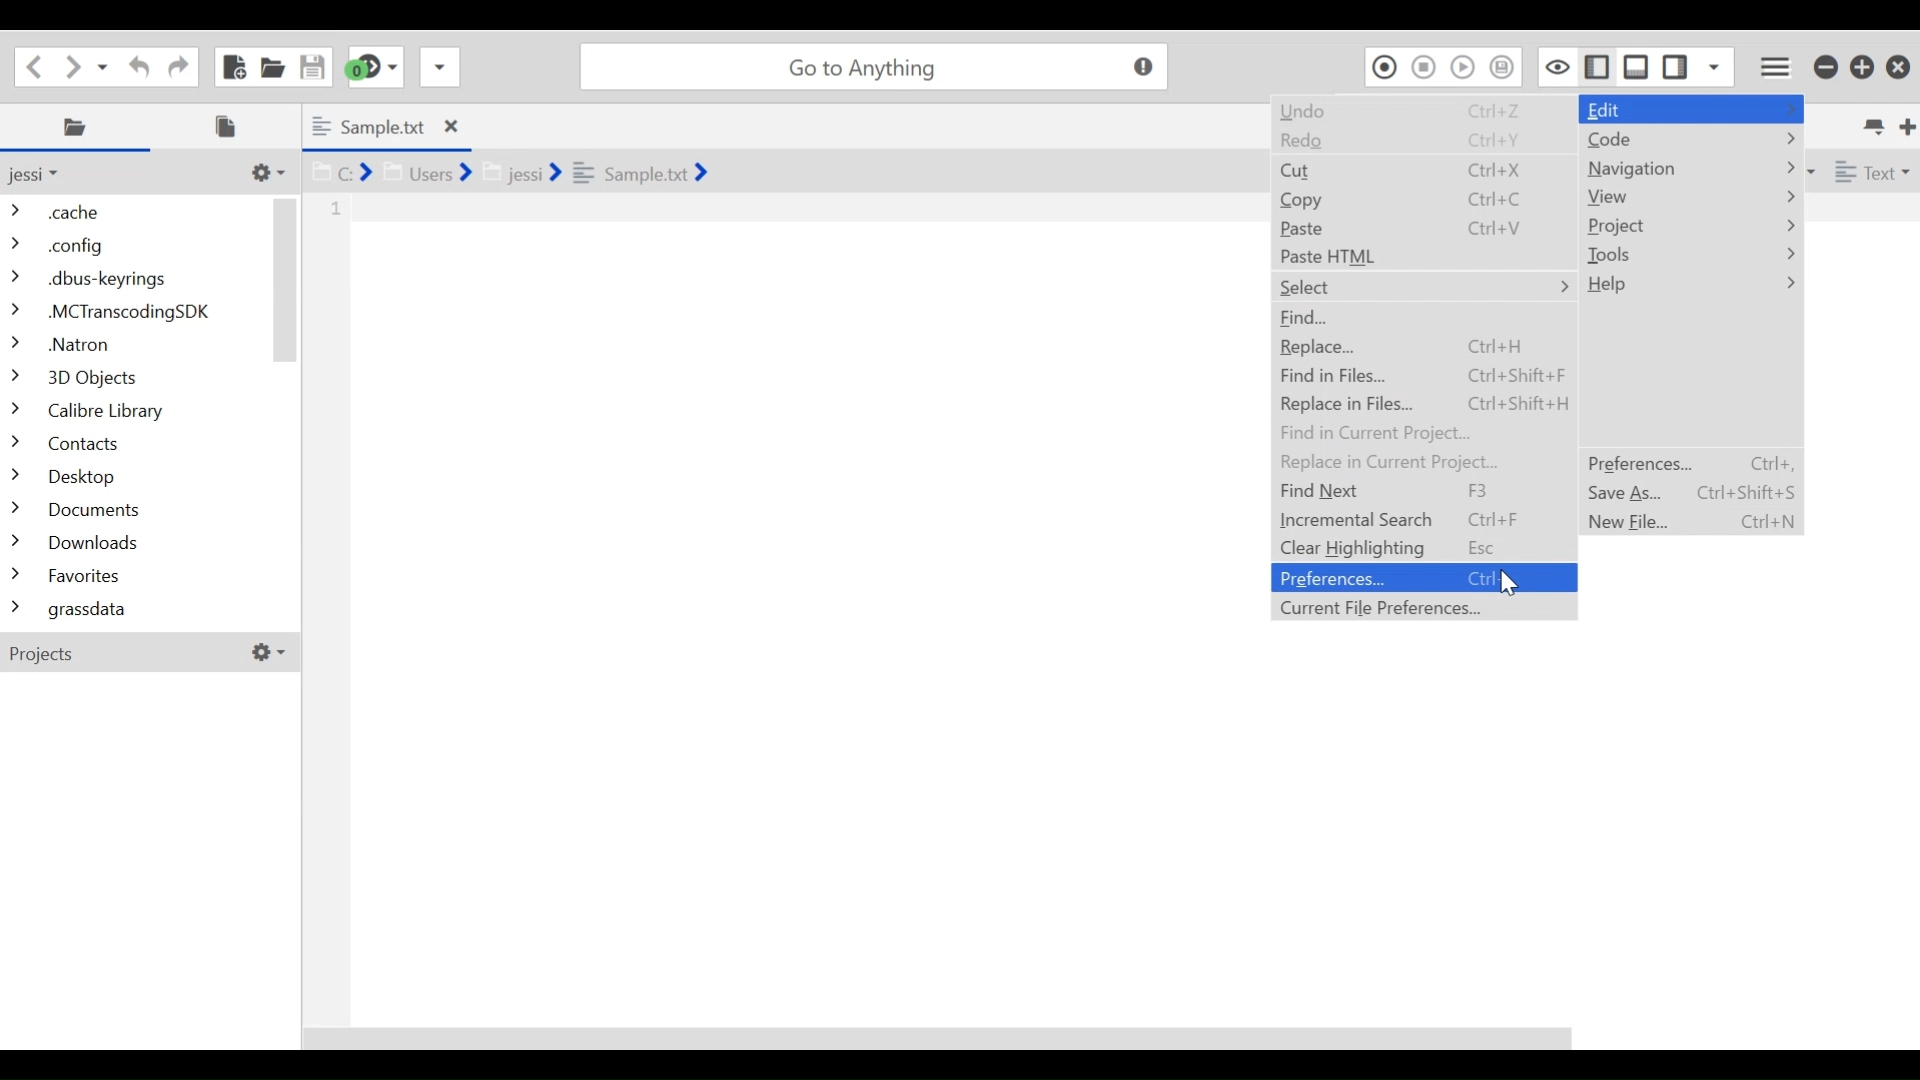 The width and height of the screenshot is (1920, 1080). Describe the element at coordinates (1715, 66) in the screenshot. I see `Show specific Sidebar` at that location.